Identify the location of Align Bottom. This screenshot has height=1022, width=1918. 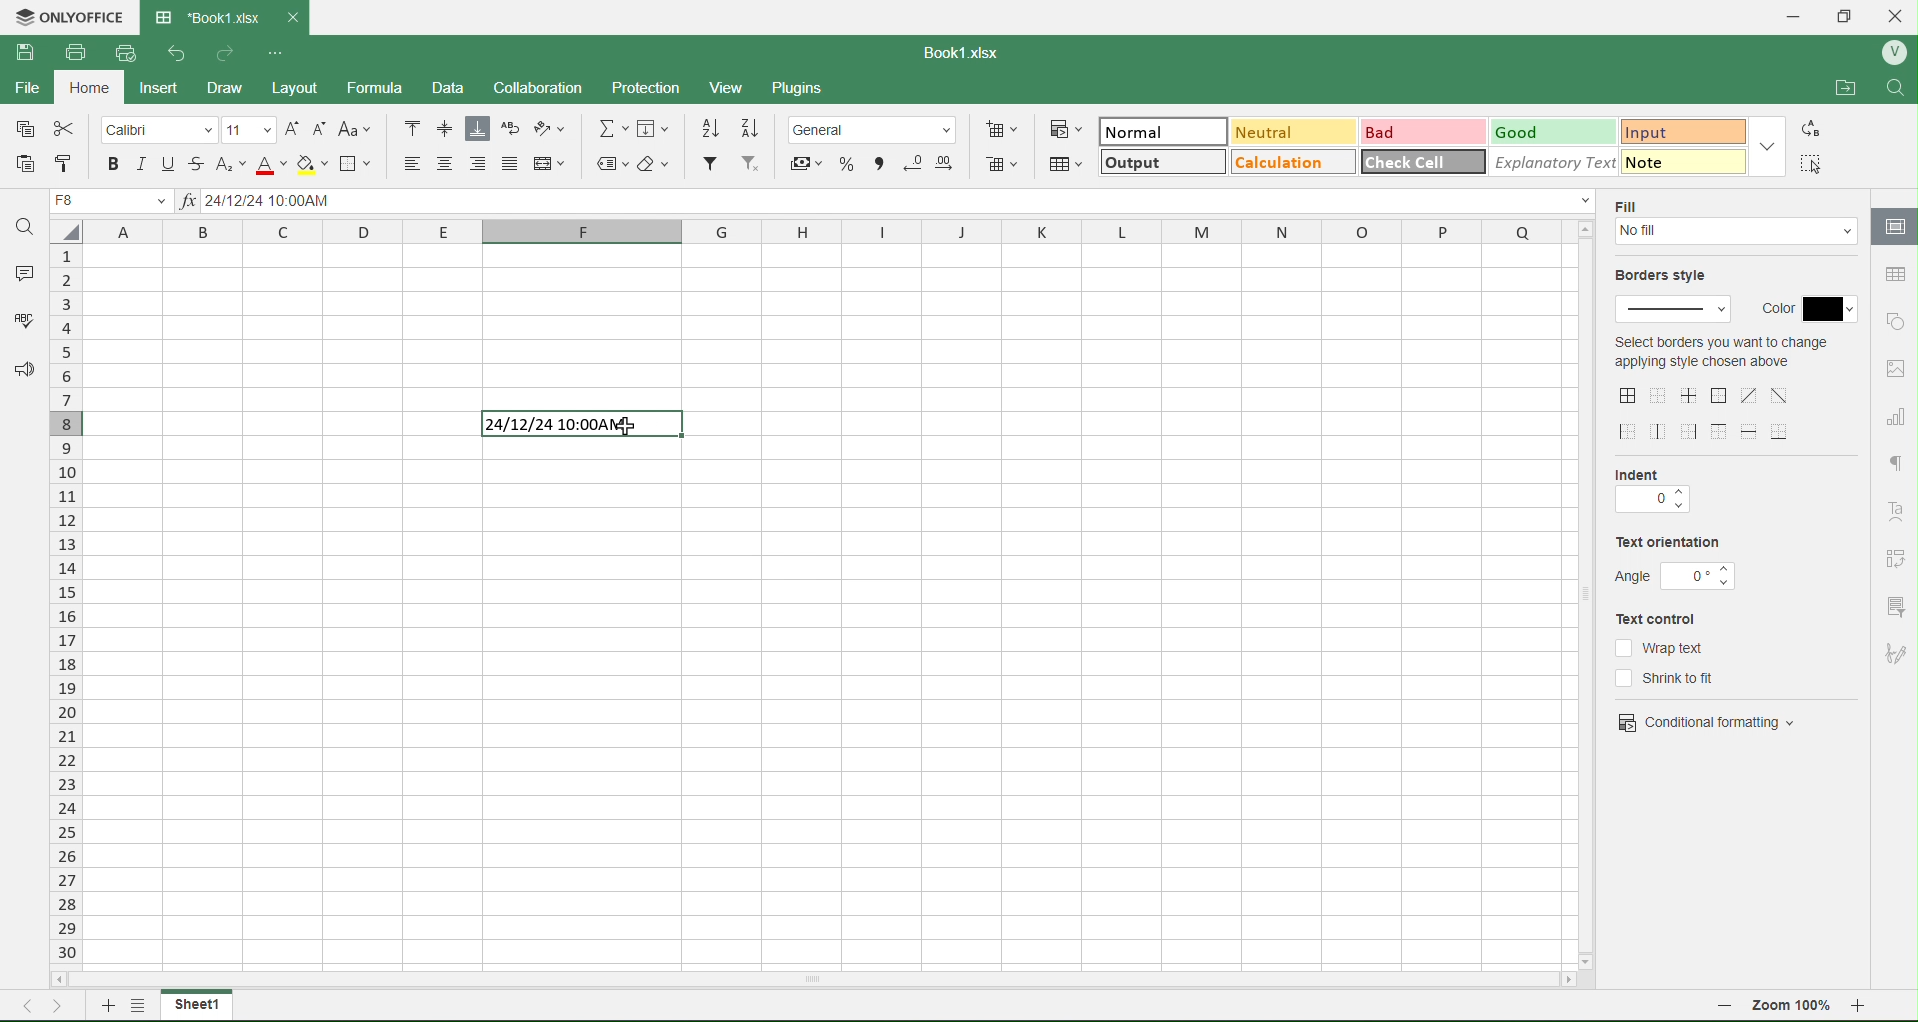
(478, 130).